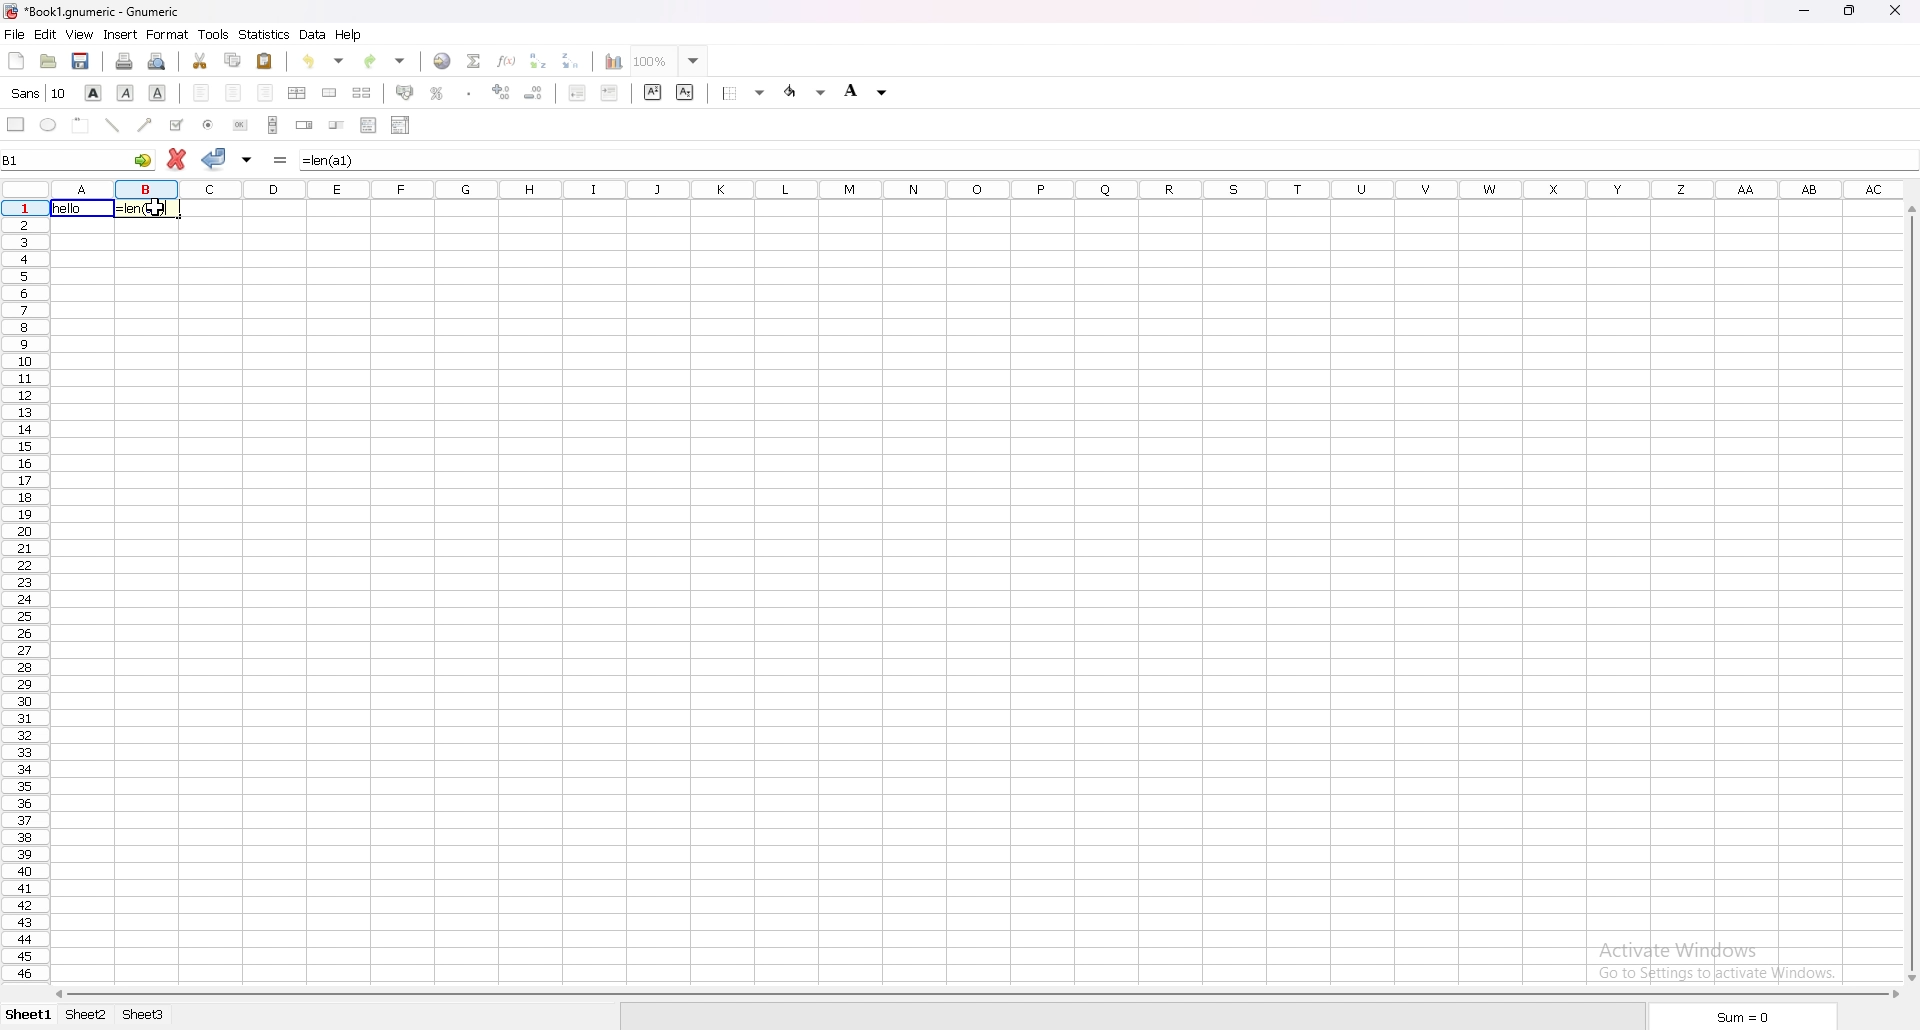 Image resolution: width=1920 pixels, height=1030 pixels. Describe the element at coordinates (92, 92) in the screenshot. I see `bold` at that location.